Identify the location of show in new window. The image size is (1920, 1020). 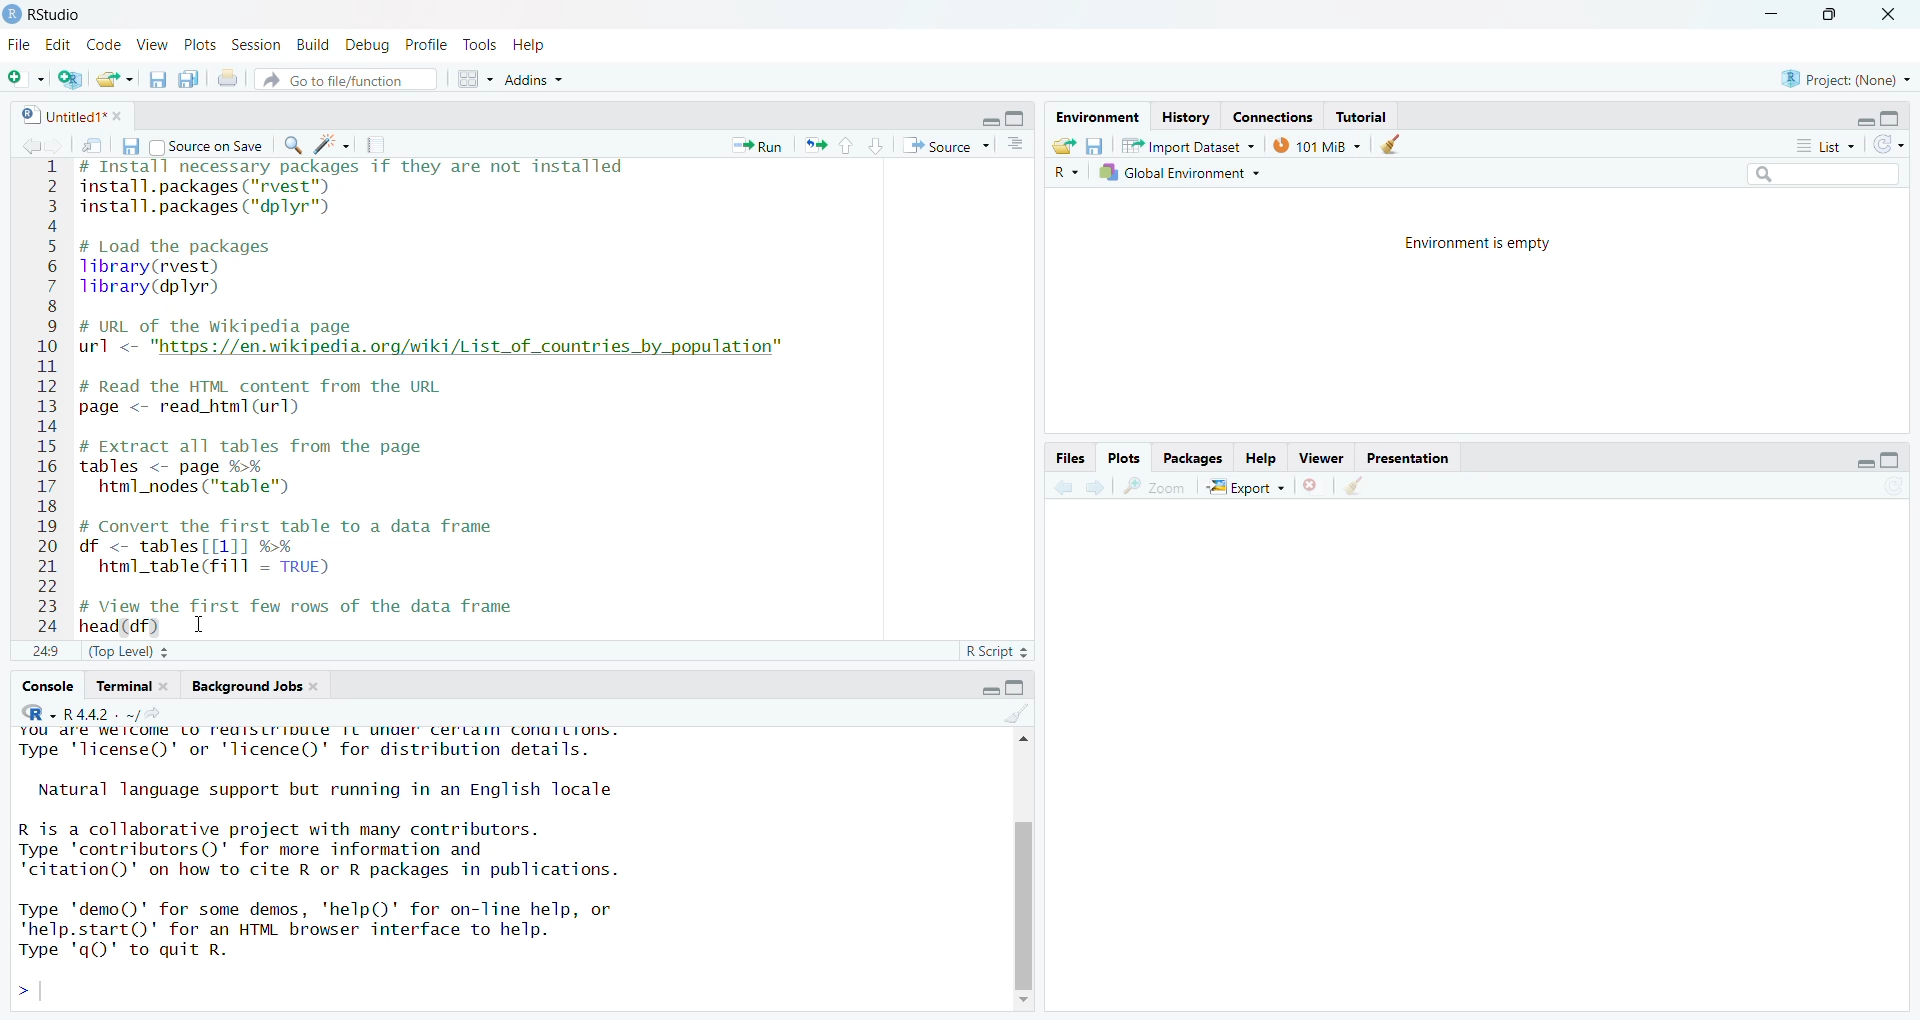
(92, 145).